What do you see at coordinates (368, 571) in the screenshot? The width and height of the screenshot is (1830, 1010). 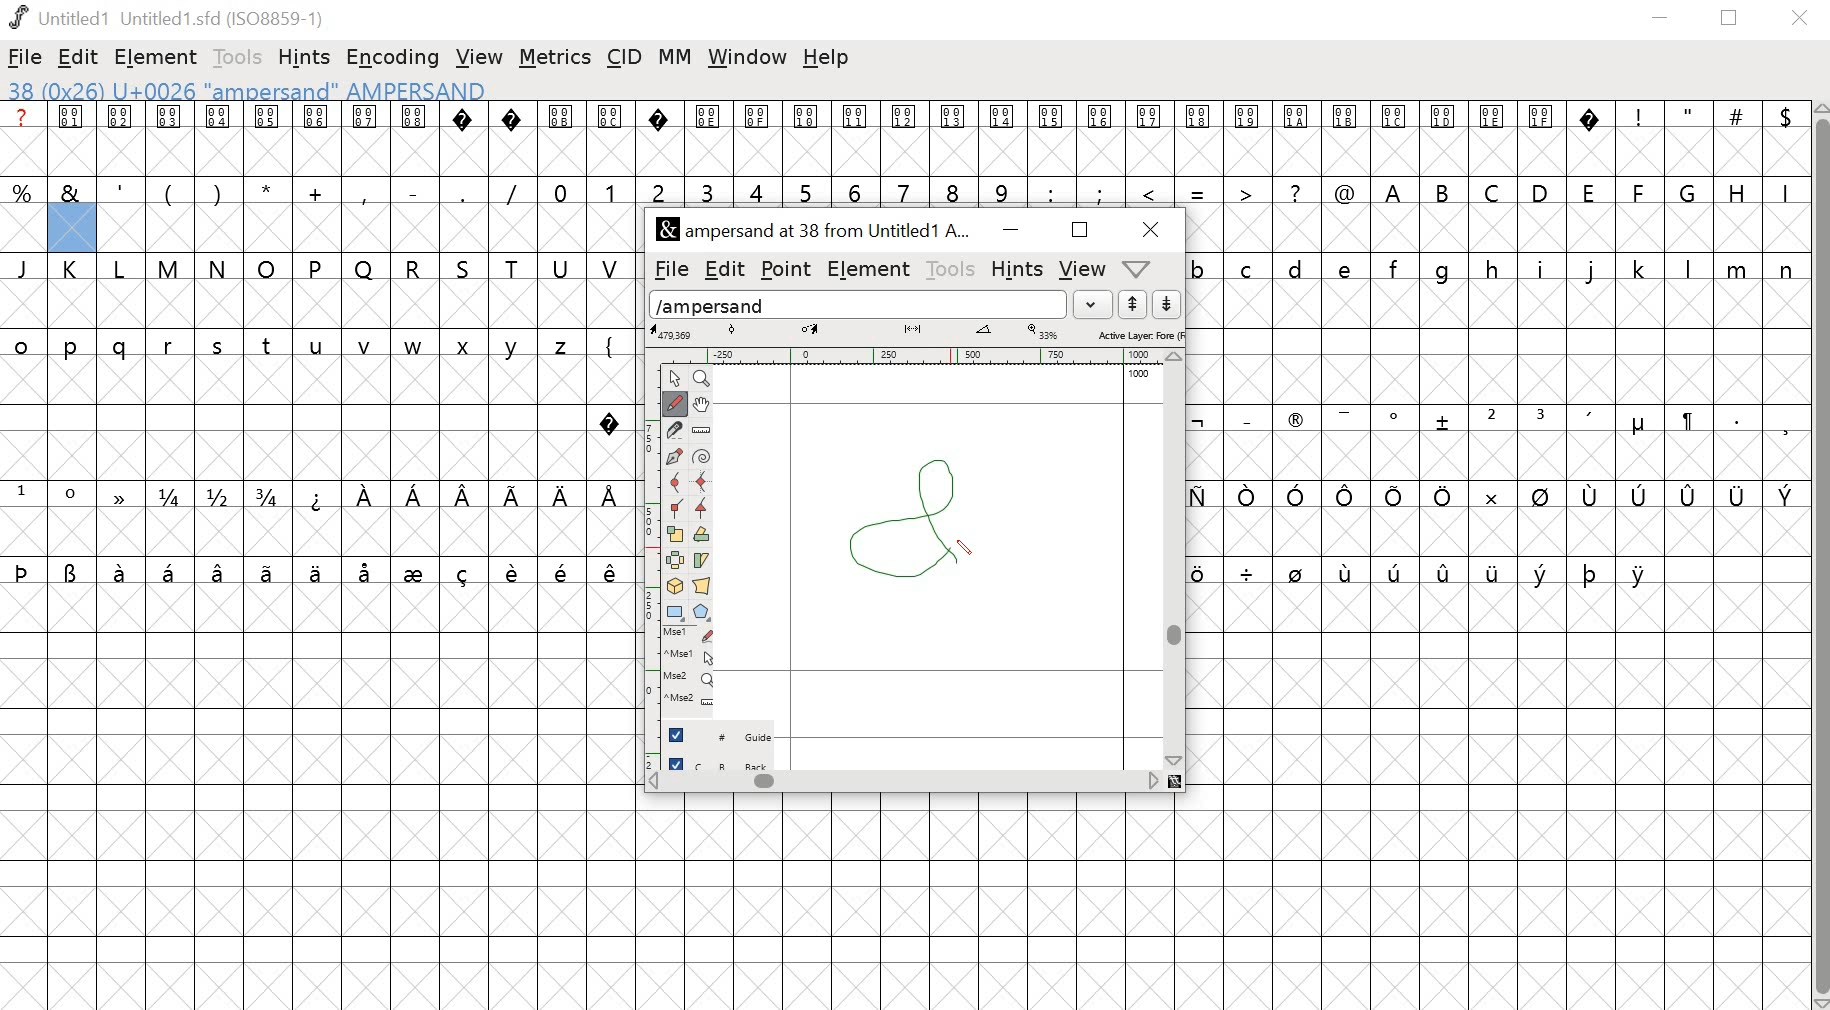 I see `symbol` at bounding box center [368, 571].